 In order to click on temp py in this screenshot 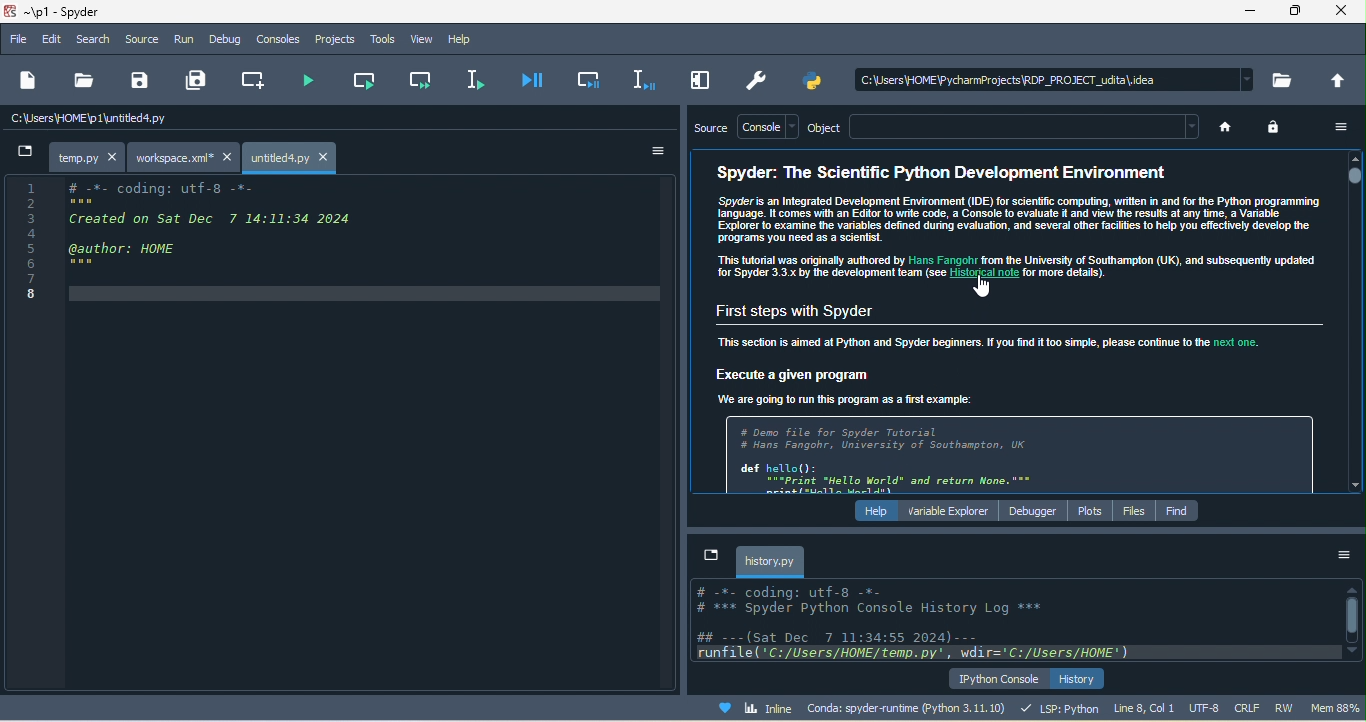, I will do `click(69, 158)`.